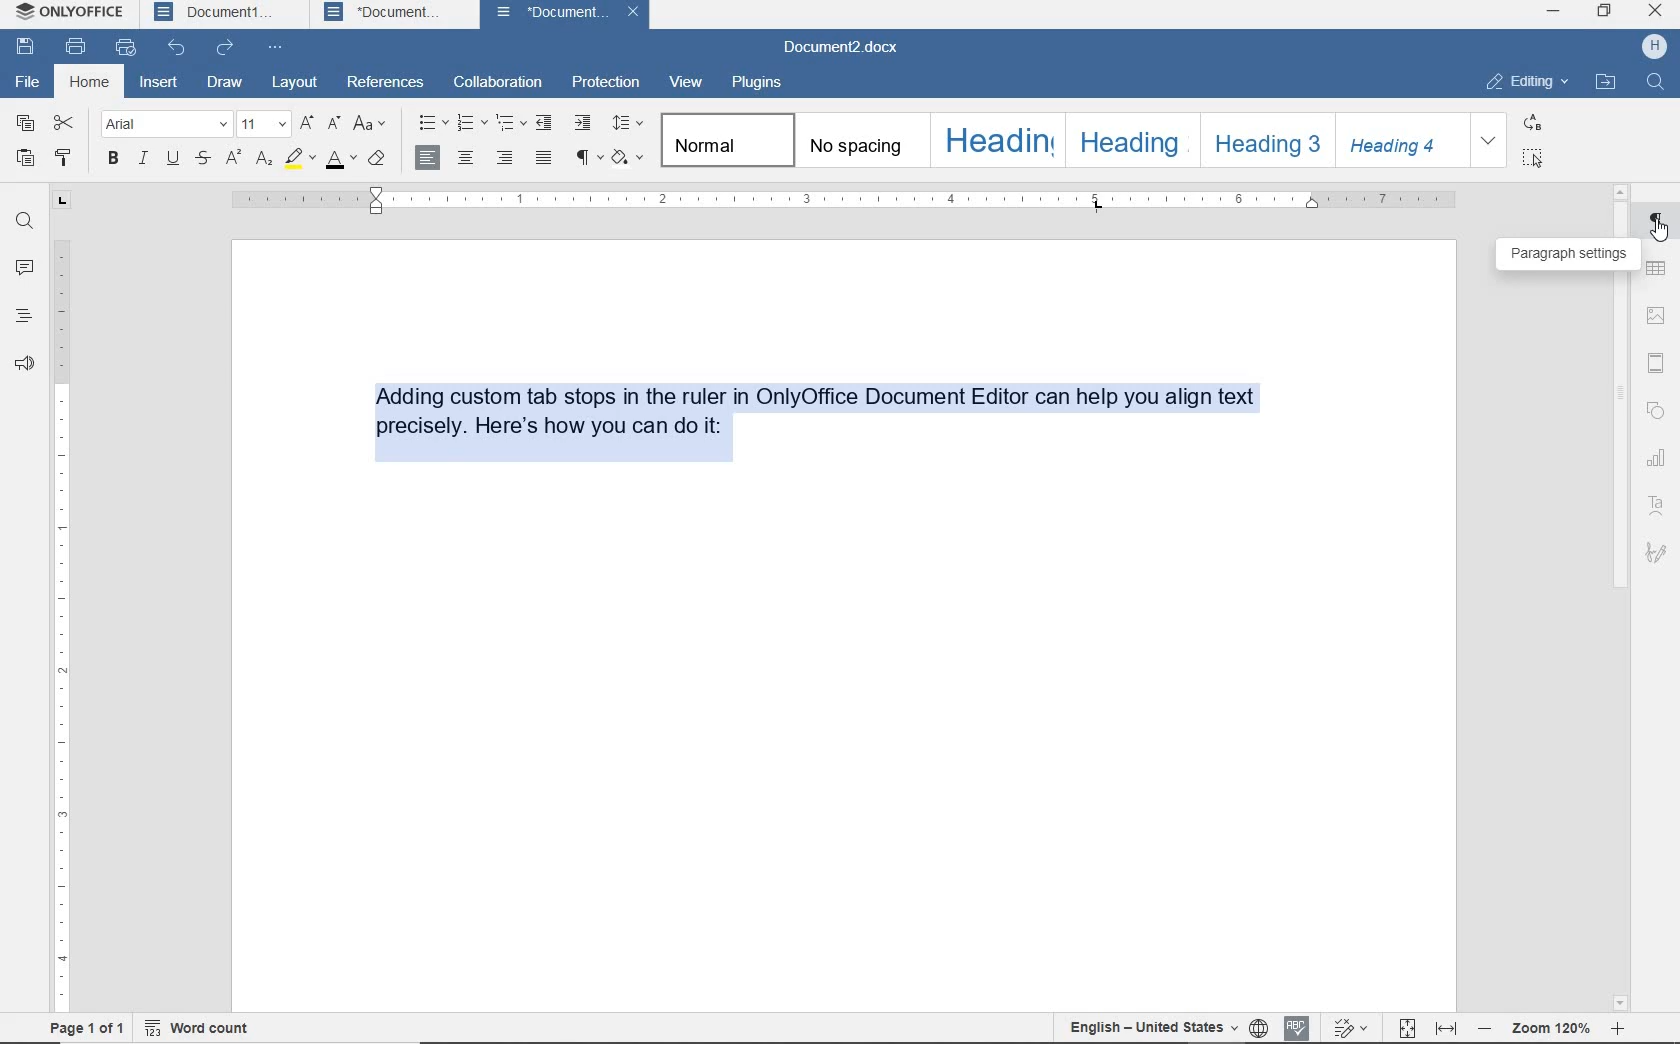 This screenshot has height=1044, width=1680. What do you see at coordinates (1656, 45) in the screenshot?
I see `profile` at bounding box center [1656, 45].